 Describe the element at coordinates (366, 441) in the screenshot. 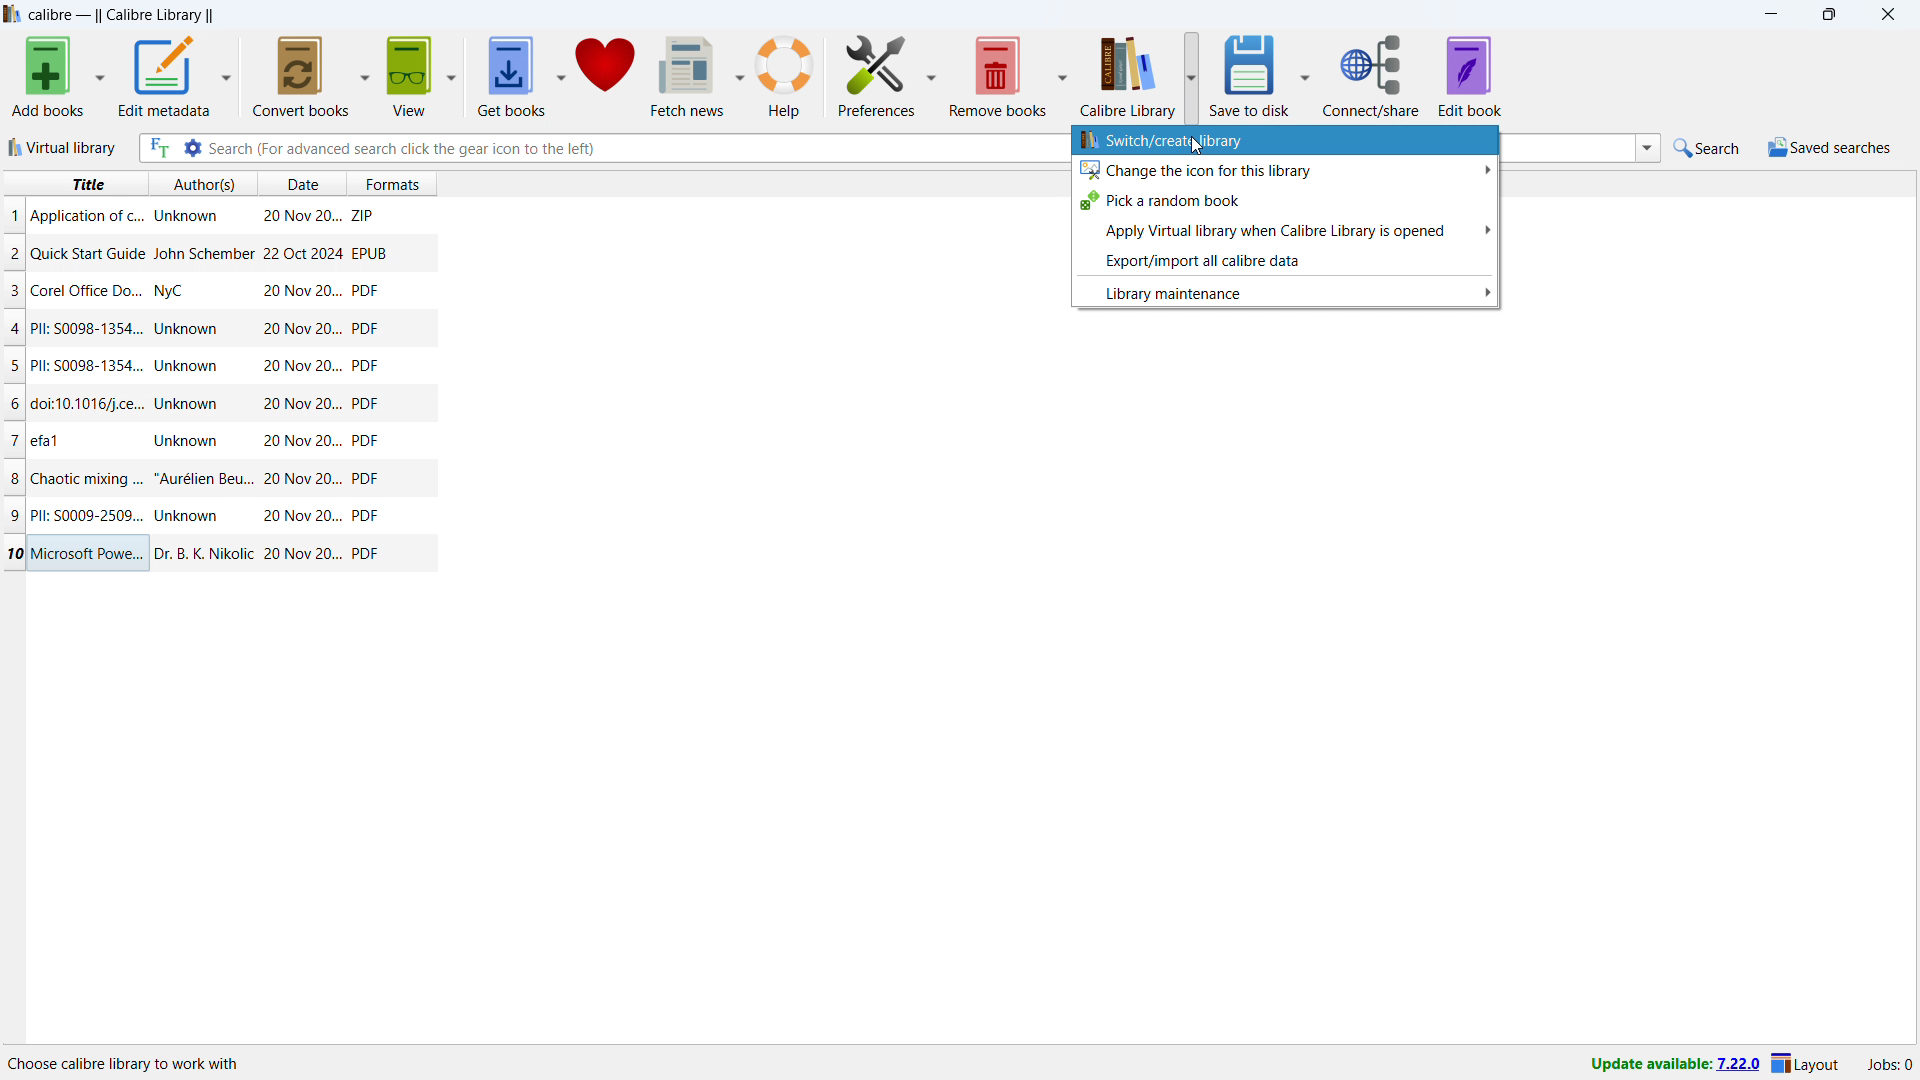

I see `PDF` at that location.